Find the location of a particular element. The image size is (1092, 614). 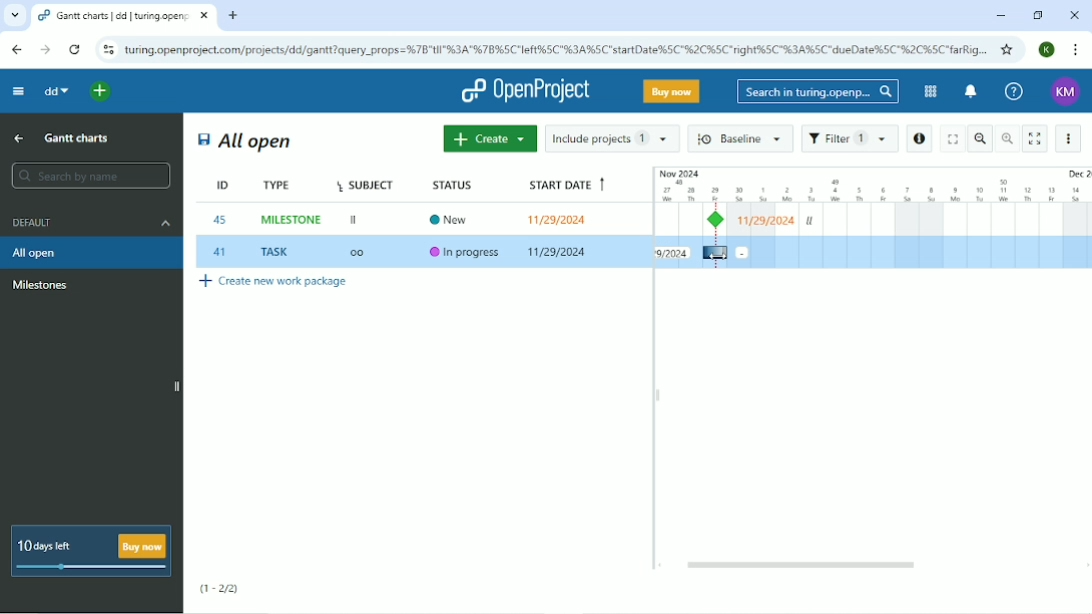

Status is located at coordinates (455, 183).